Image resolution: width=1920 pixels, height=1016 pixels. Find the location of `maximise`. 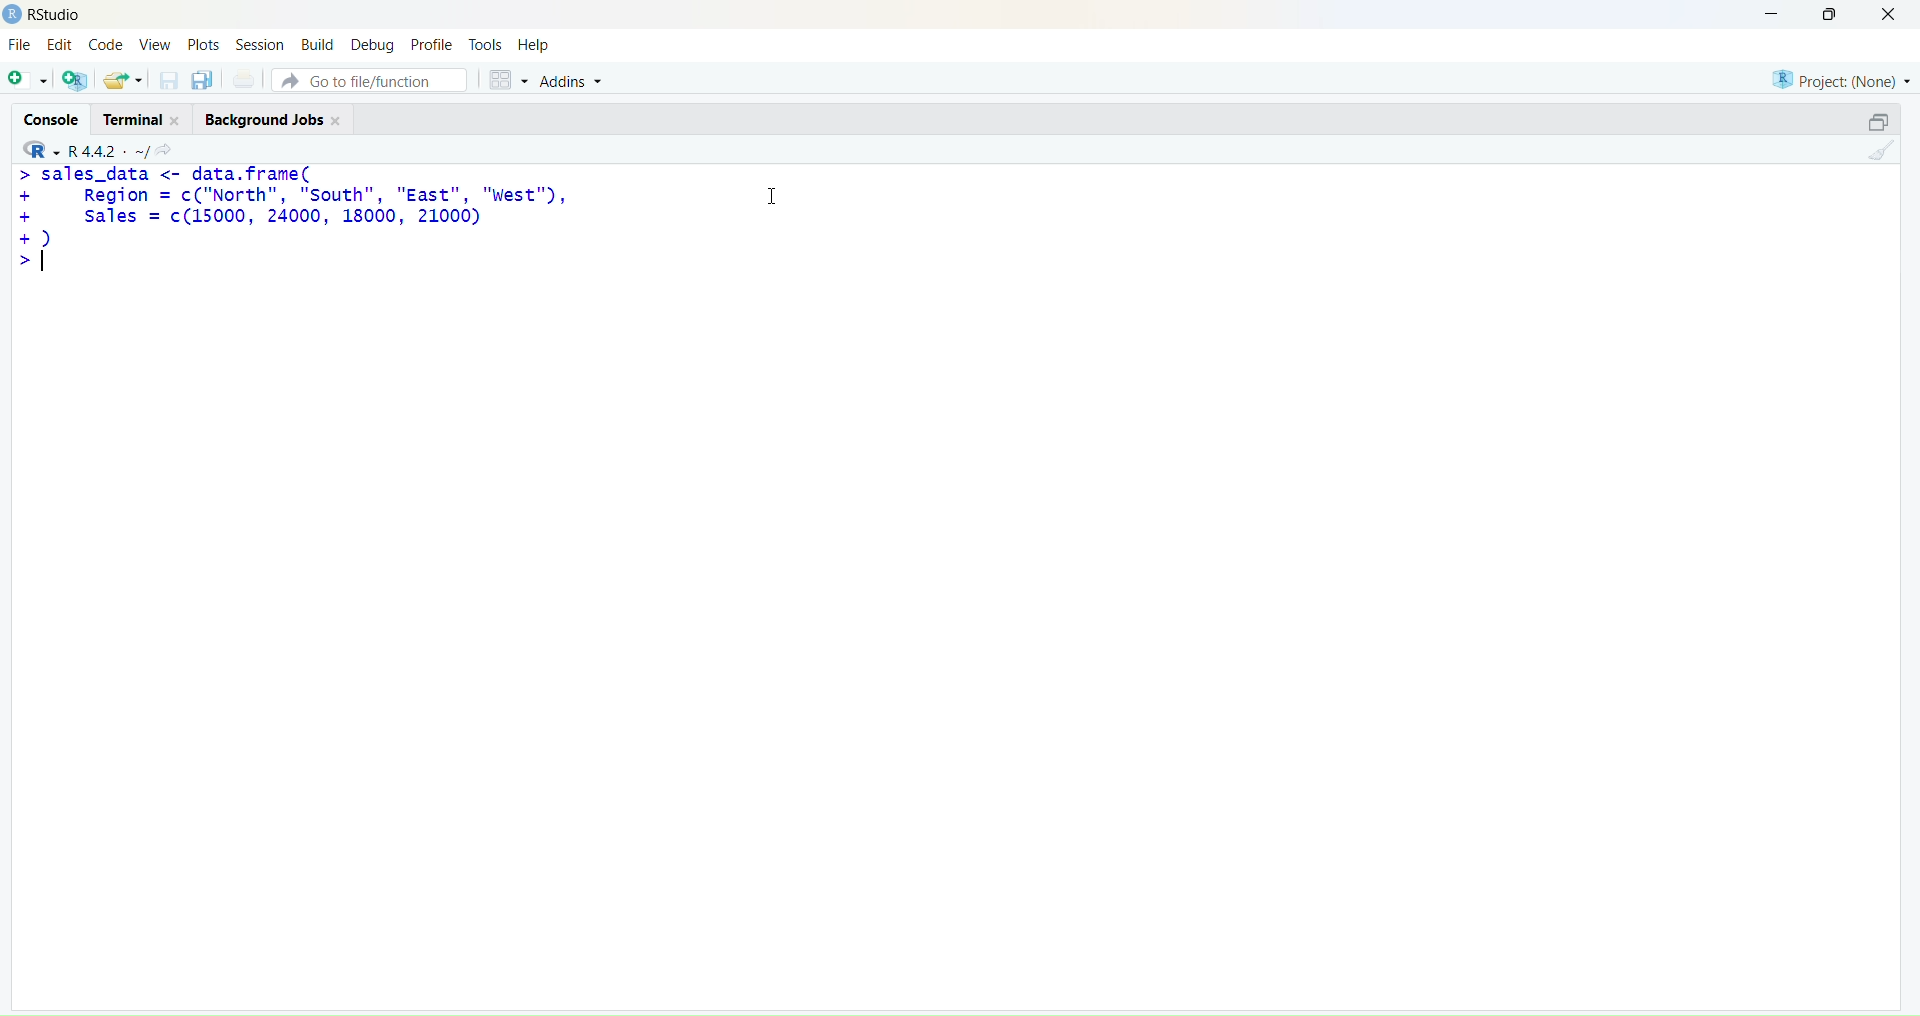

maximise is located at coordinates (1868, 120).